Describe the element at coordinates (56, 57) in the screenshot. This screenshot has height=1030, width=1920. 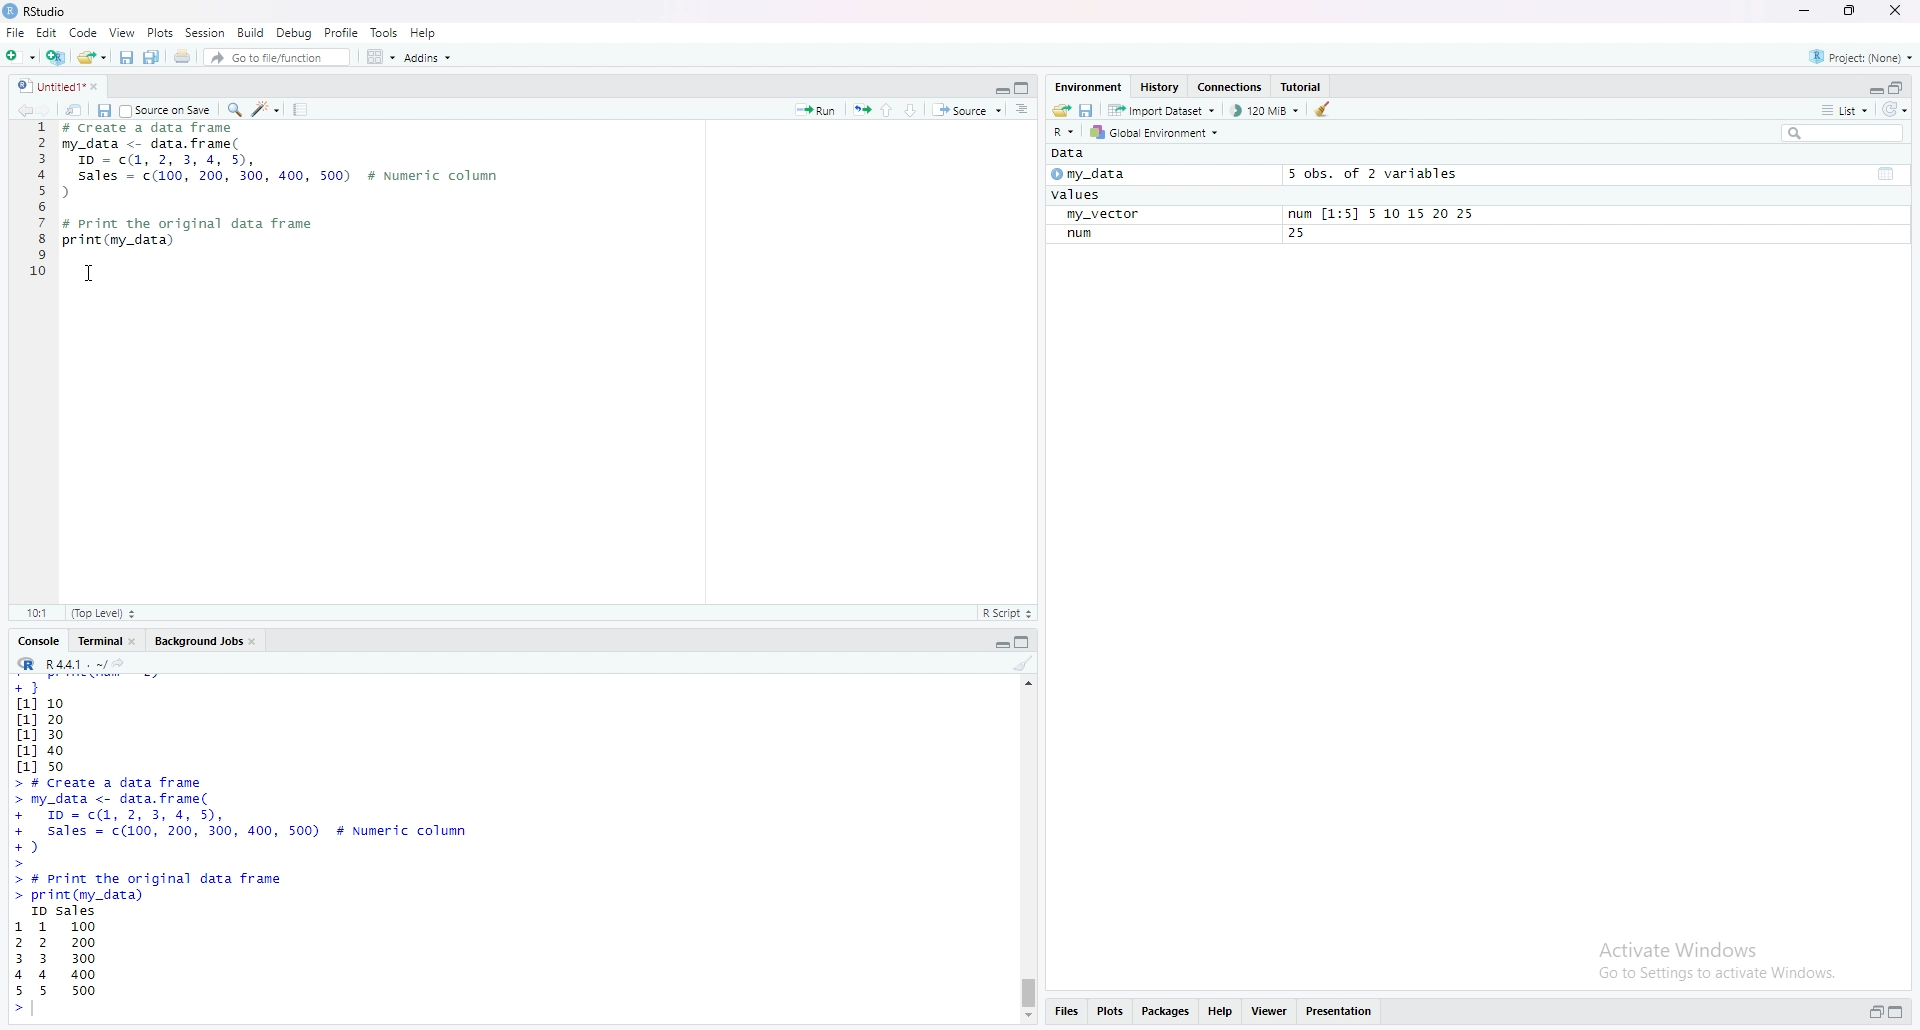
I see `create a project` at that location.